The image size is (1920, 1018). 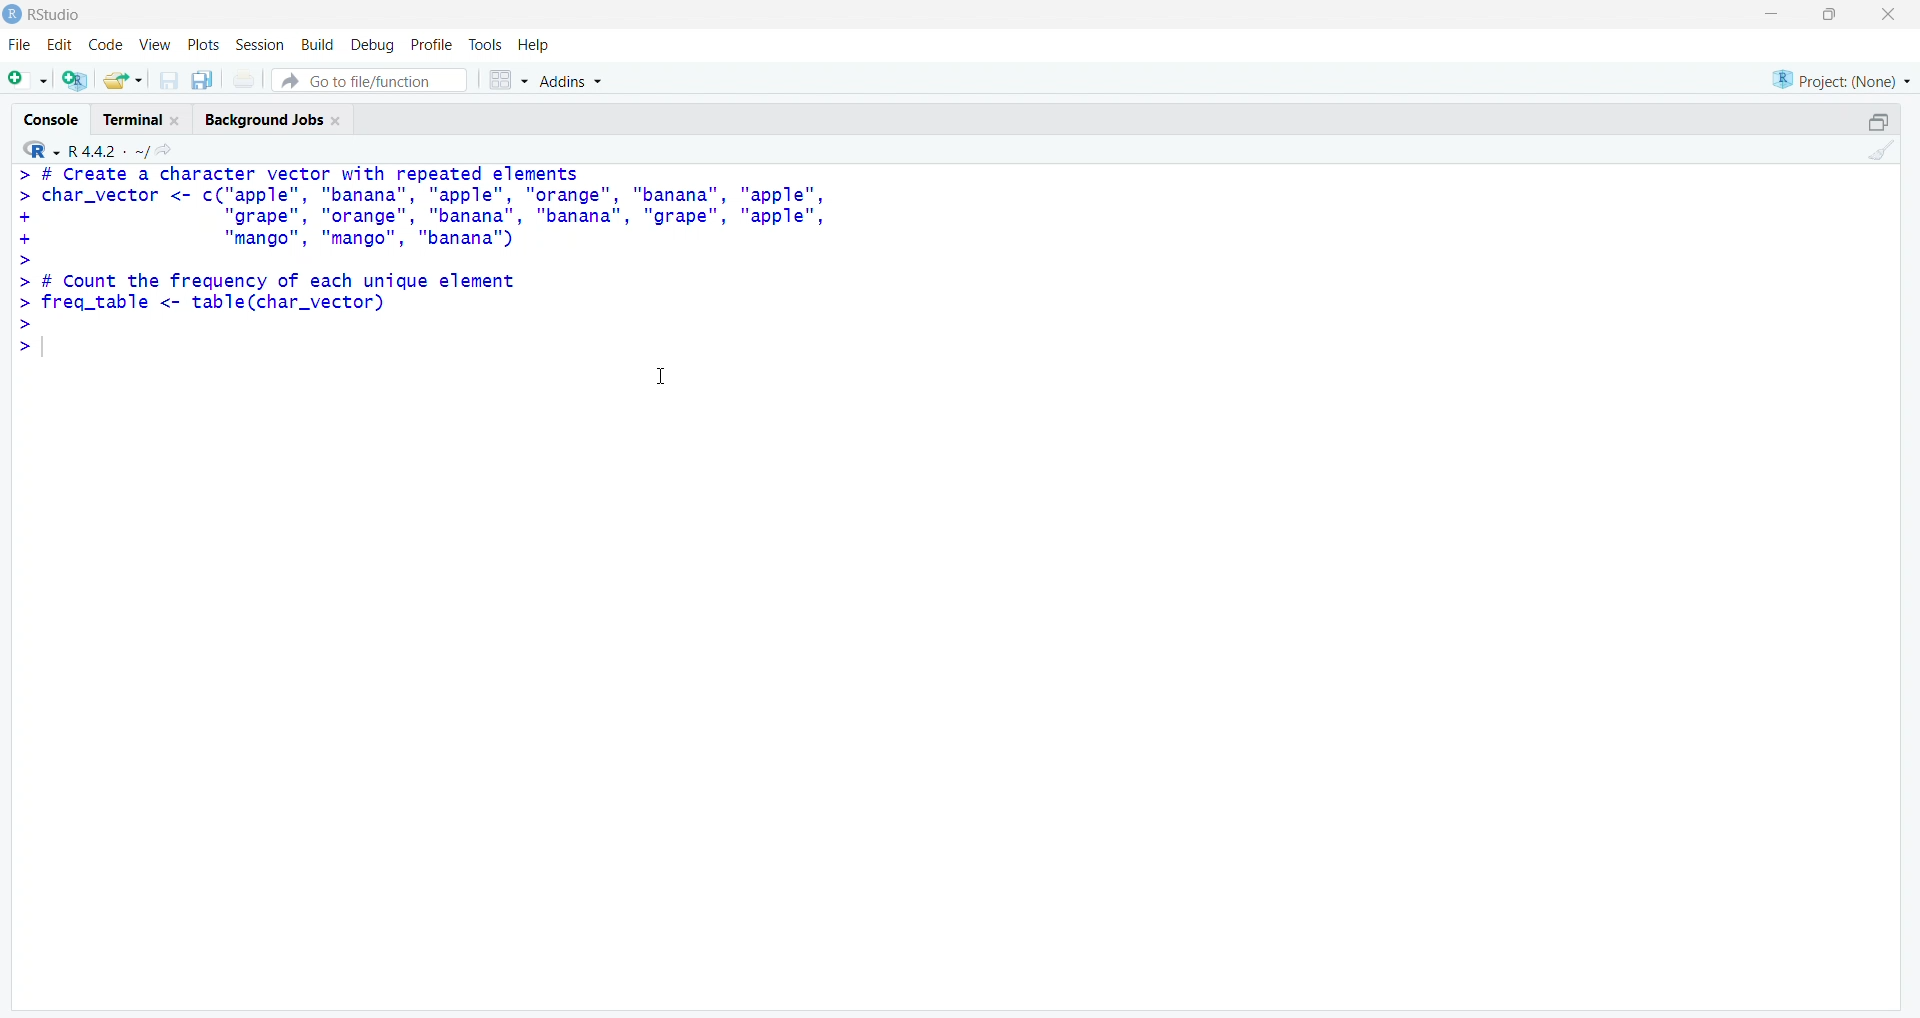 What do you see at coordinates (1879, 118) in the screenshot?
I see `Maximize` at bounding box center [1879, 118].